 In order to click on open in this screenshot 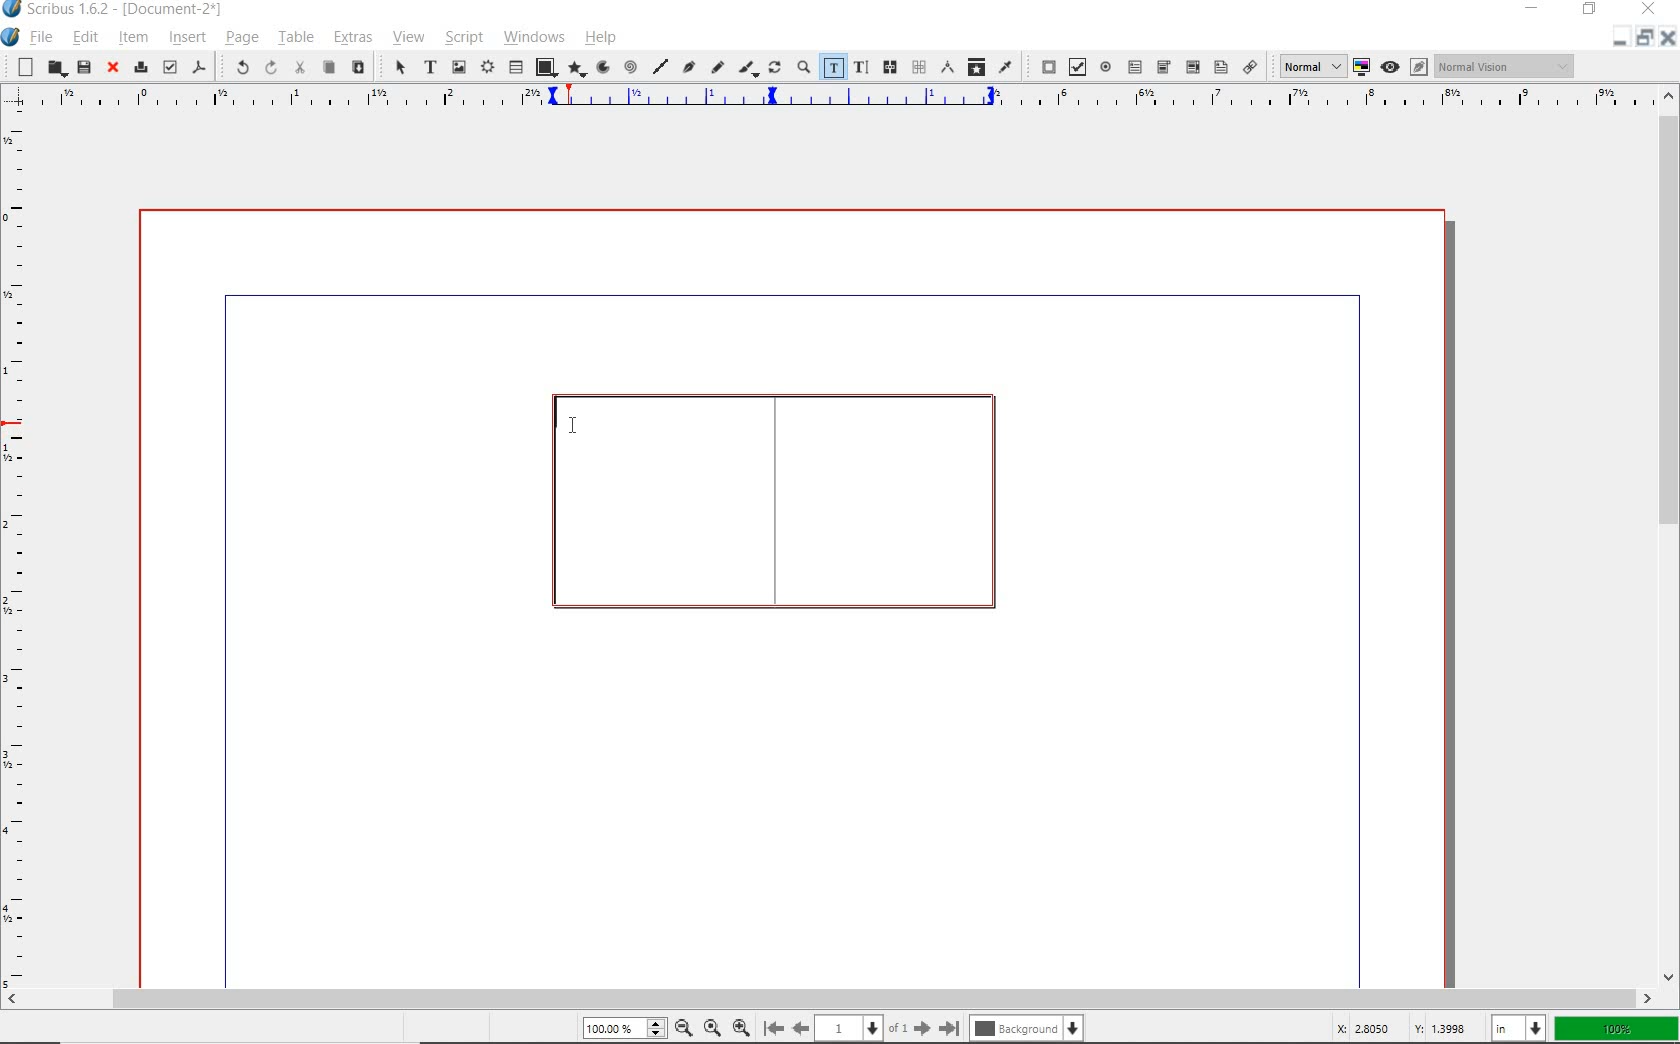, I will do `click(55, 68)`.